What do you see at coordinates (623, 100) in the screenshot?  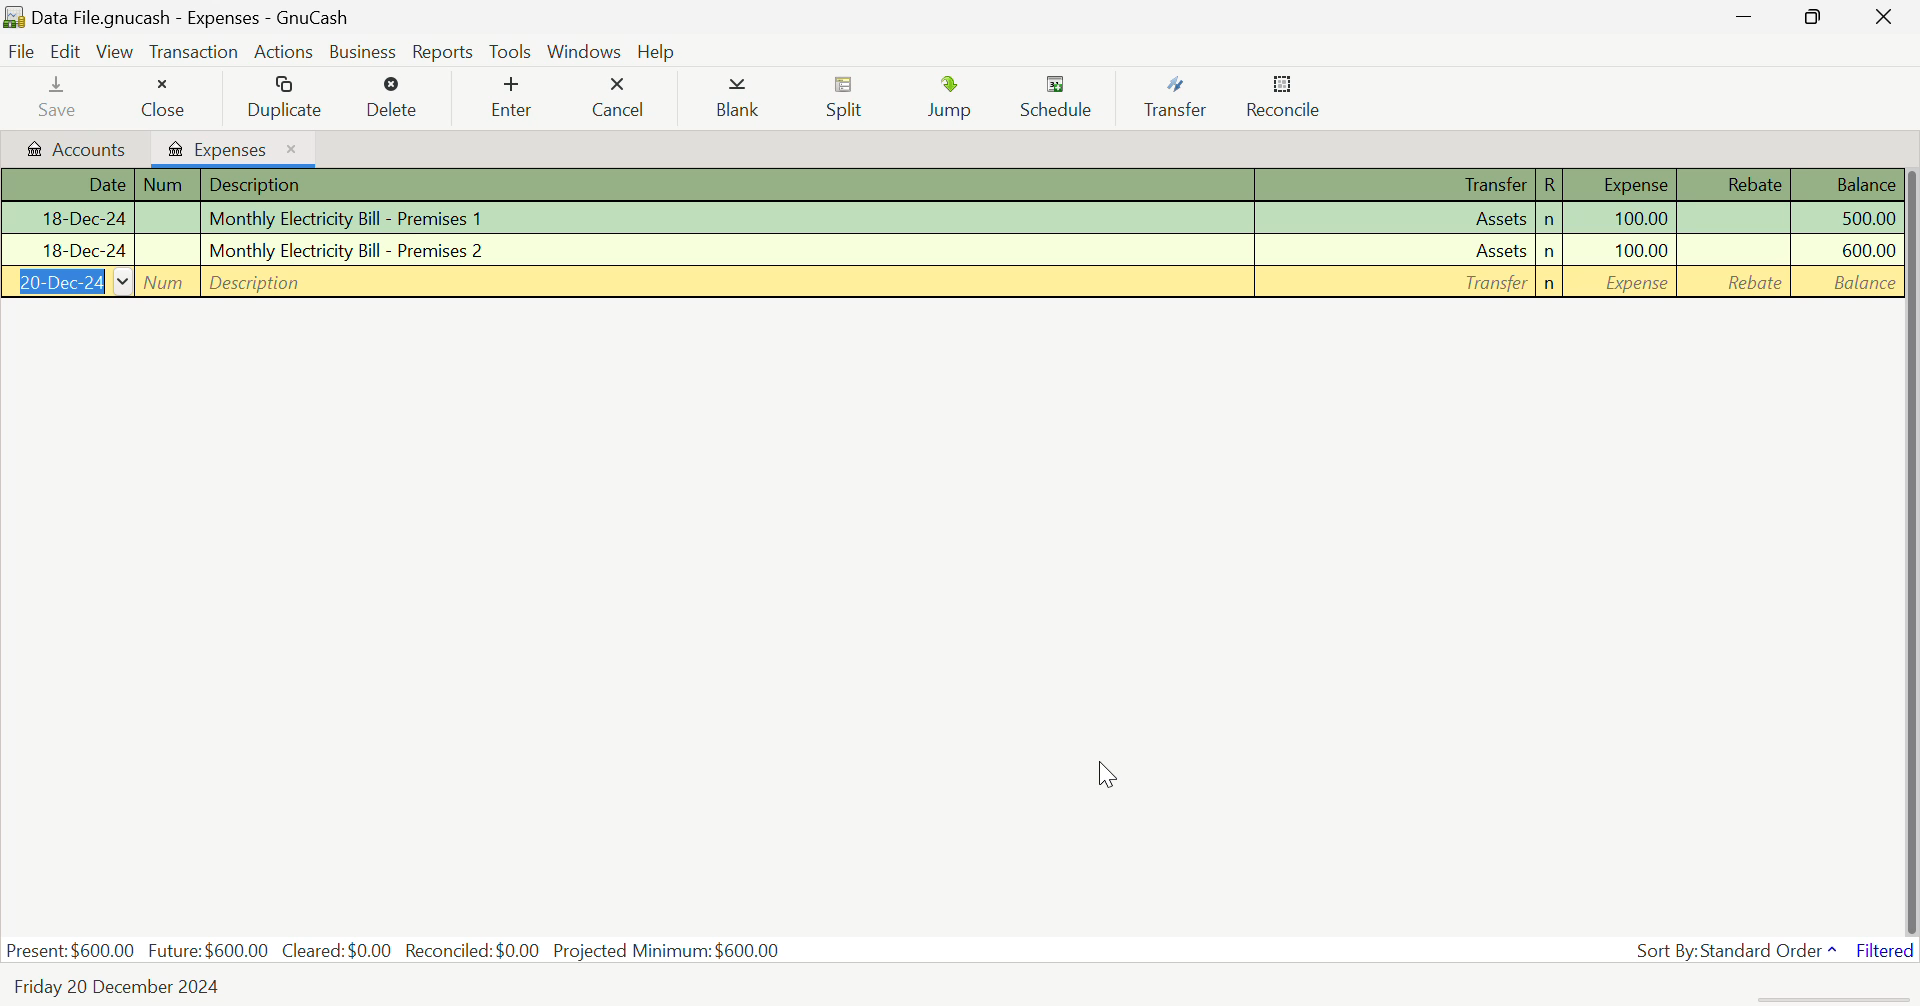 I see `Cancel` at bounding box center [623, 100].